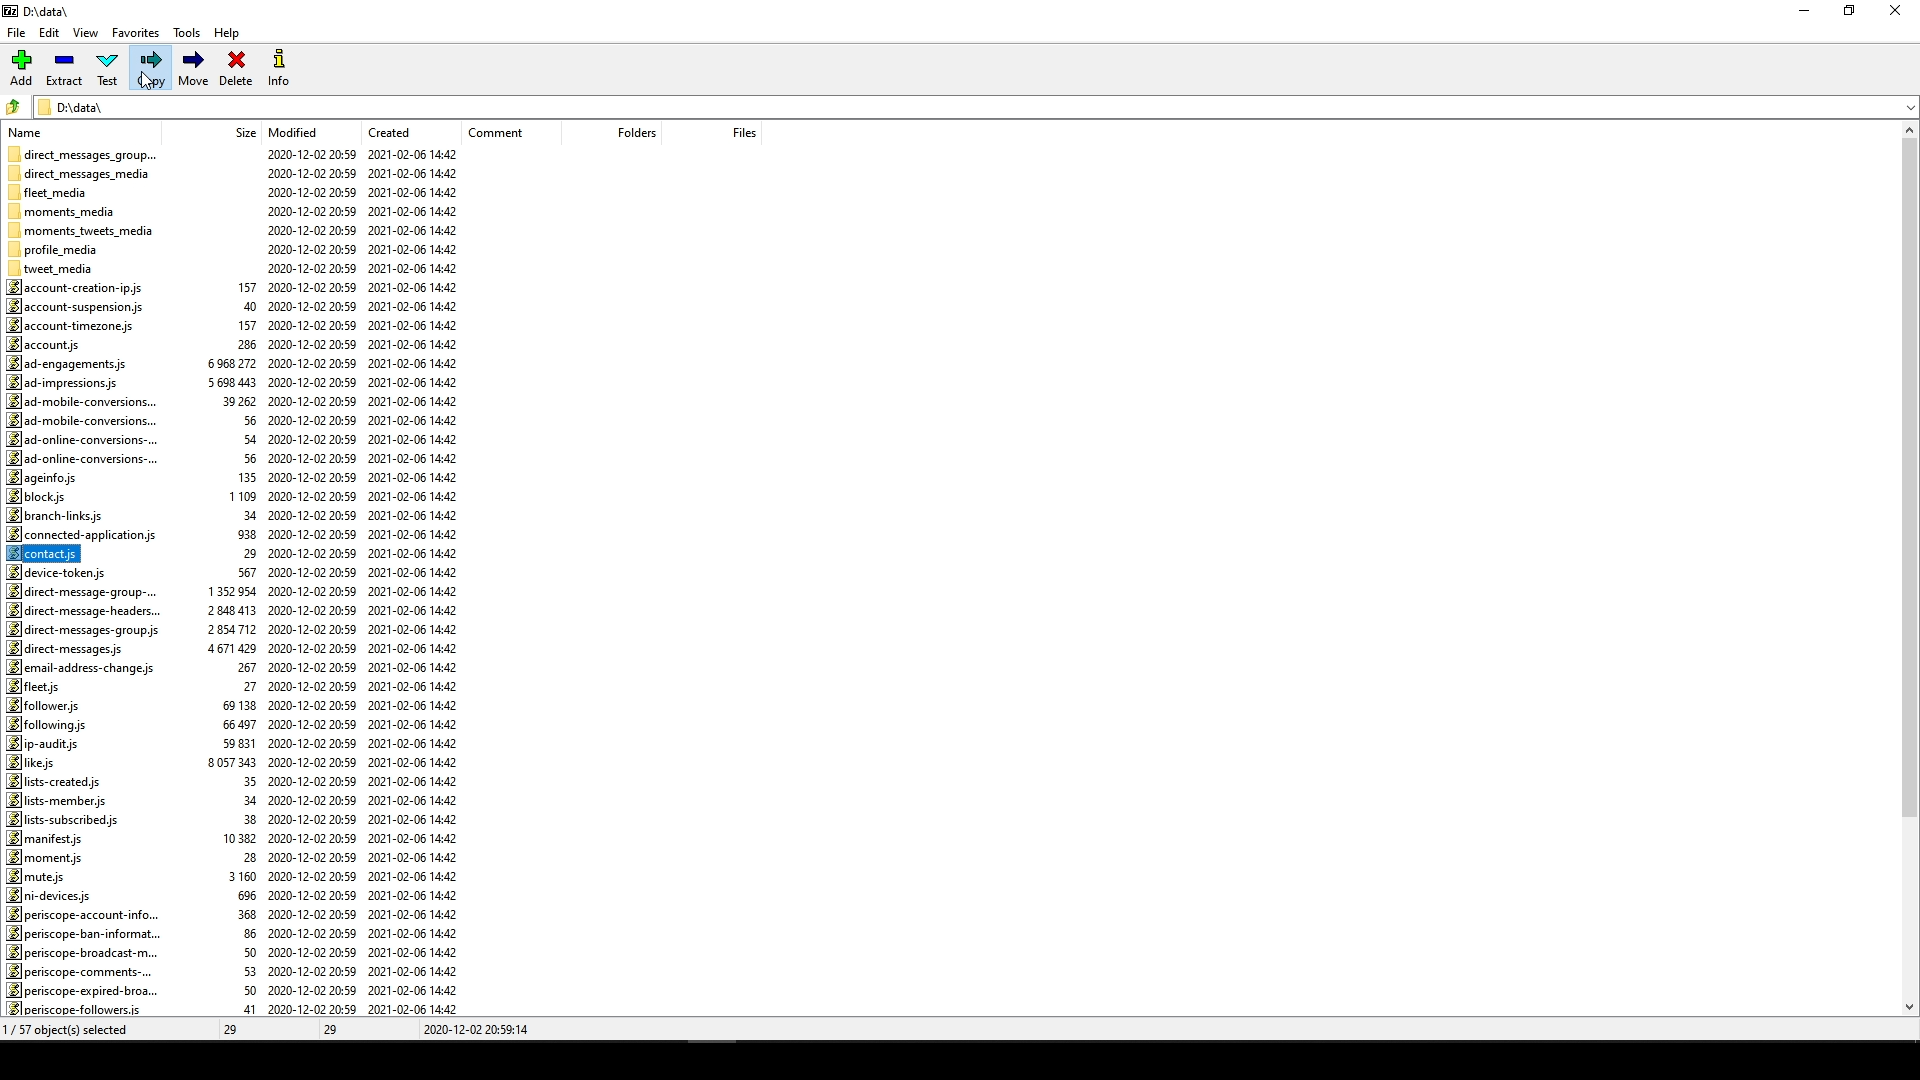 The image size is (1920, 1080). What do you see at coordinates (84, 989) in the screenshot?
I see `periscope-expired-broa` at bounding box center [84, 989].